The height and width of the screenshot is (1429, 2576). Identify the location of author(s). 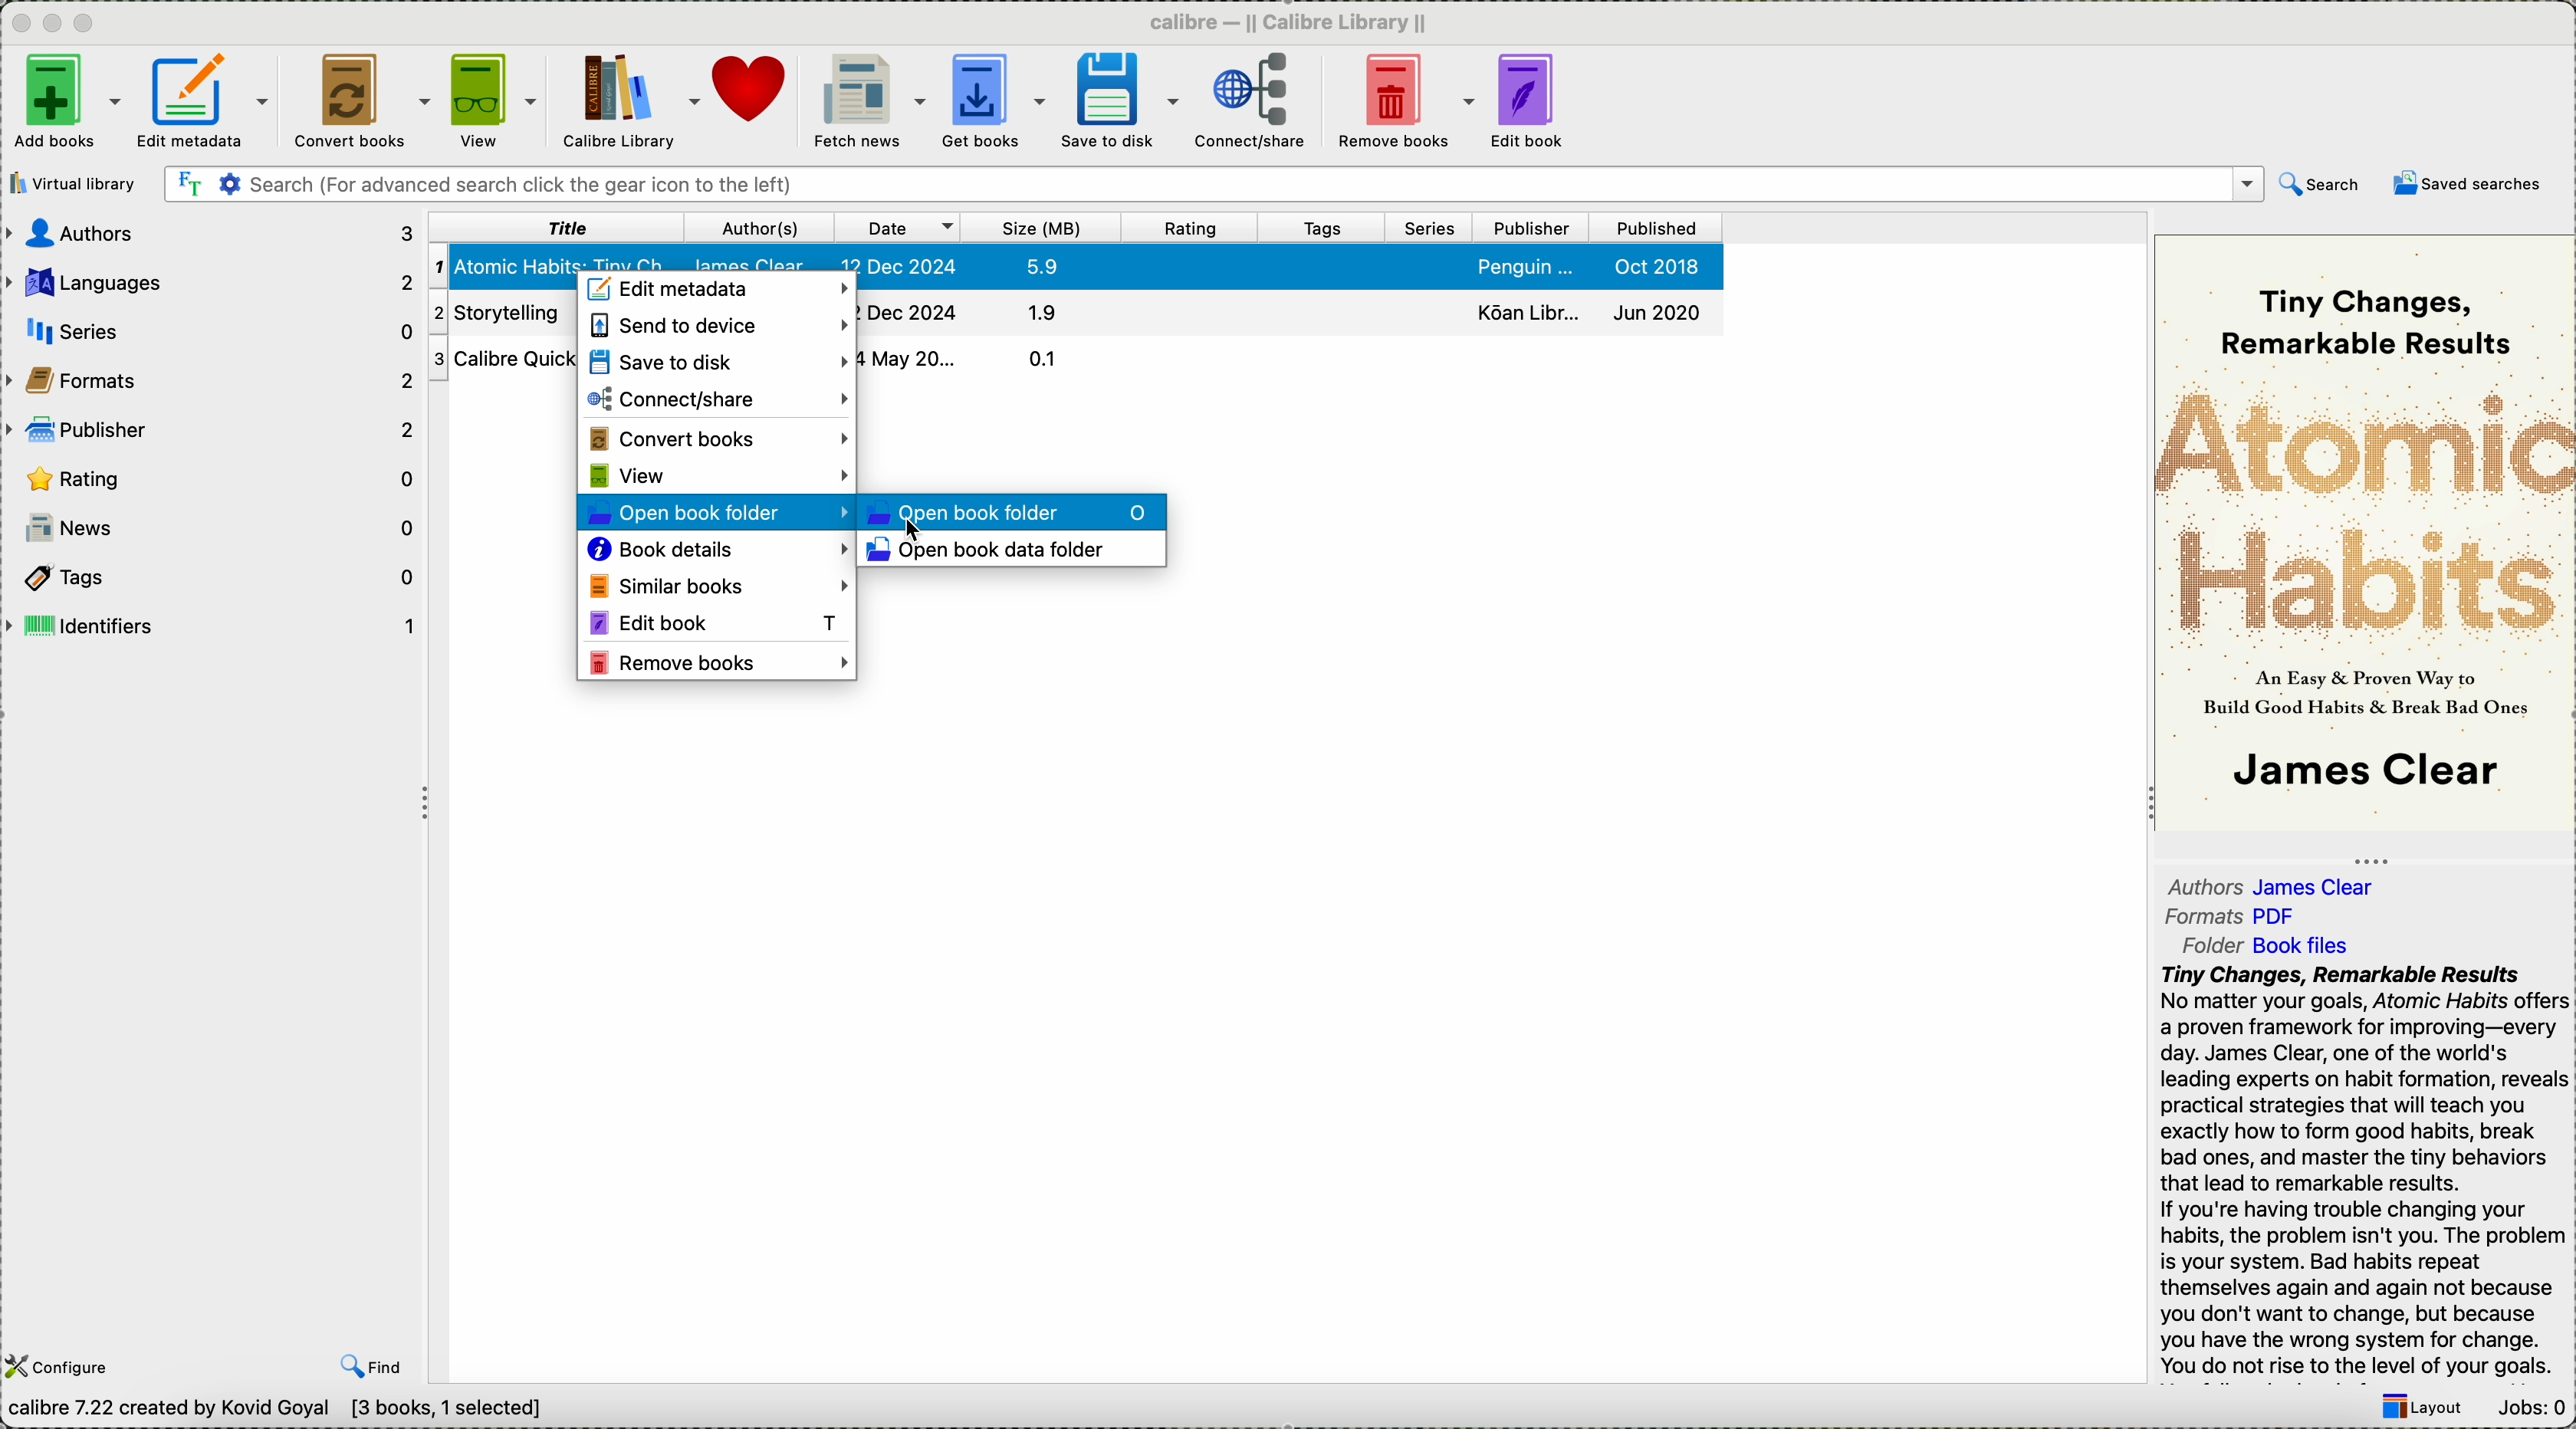
(757, 228).